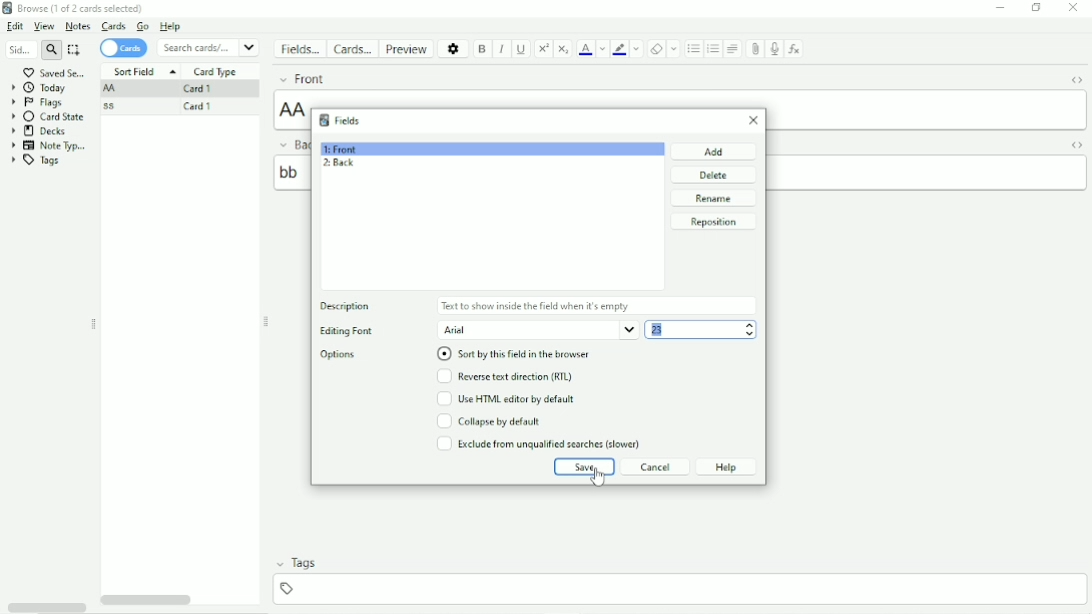  I want to click on Reverse text direction, so click(509, 377).